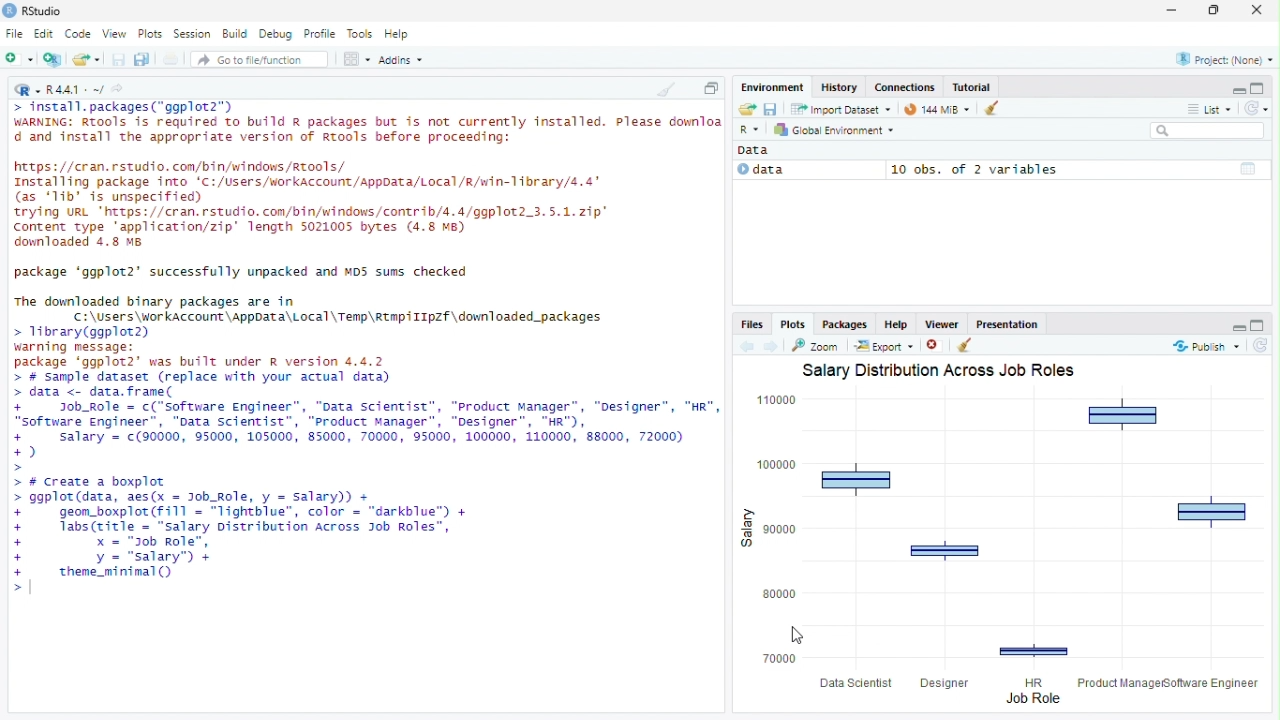  I want to click on Export, so click(885, 346).